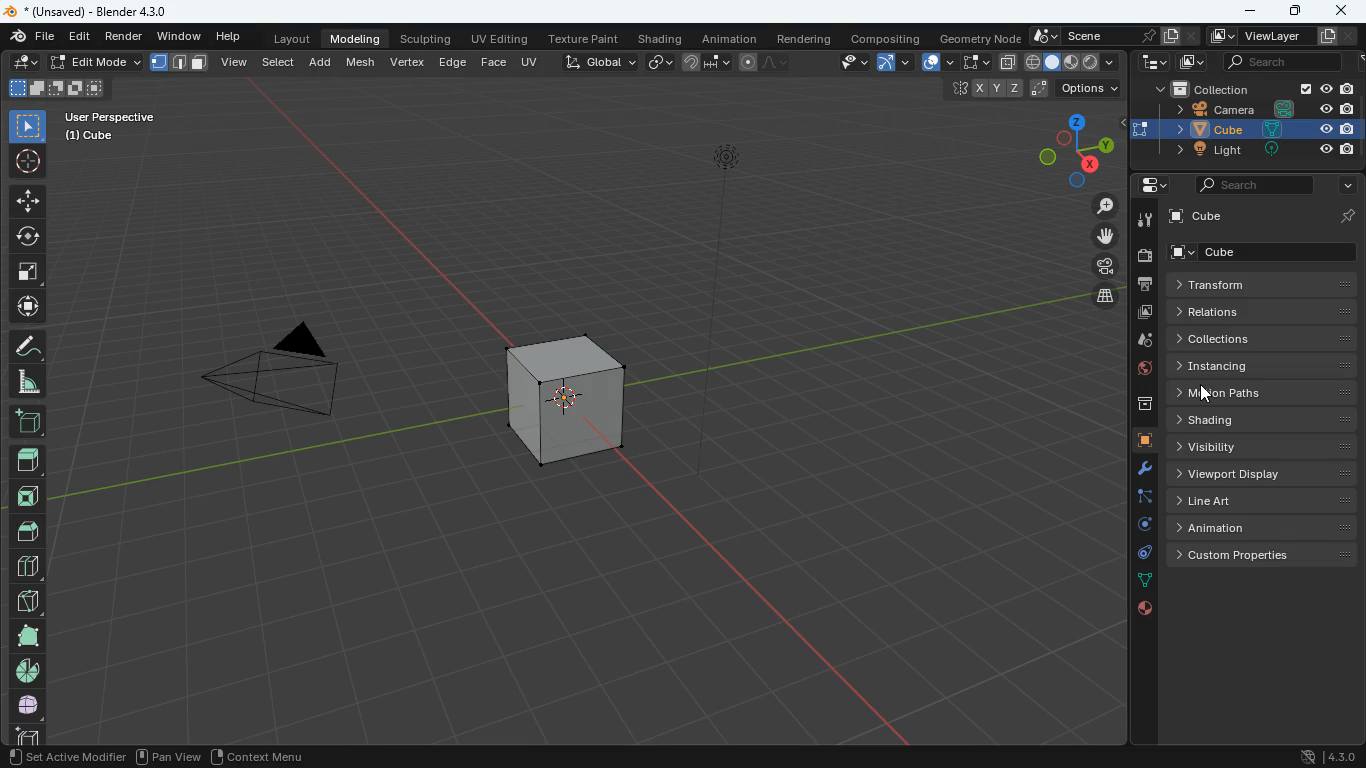  I want to click on uv, so click(531, 60).